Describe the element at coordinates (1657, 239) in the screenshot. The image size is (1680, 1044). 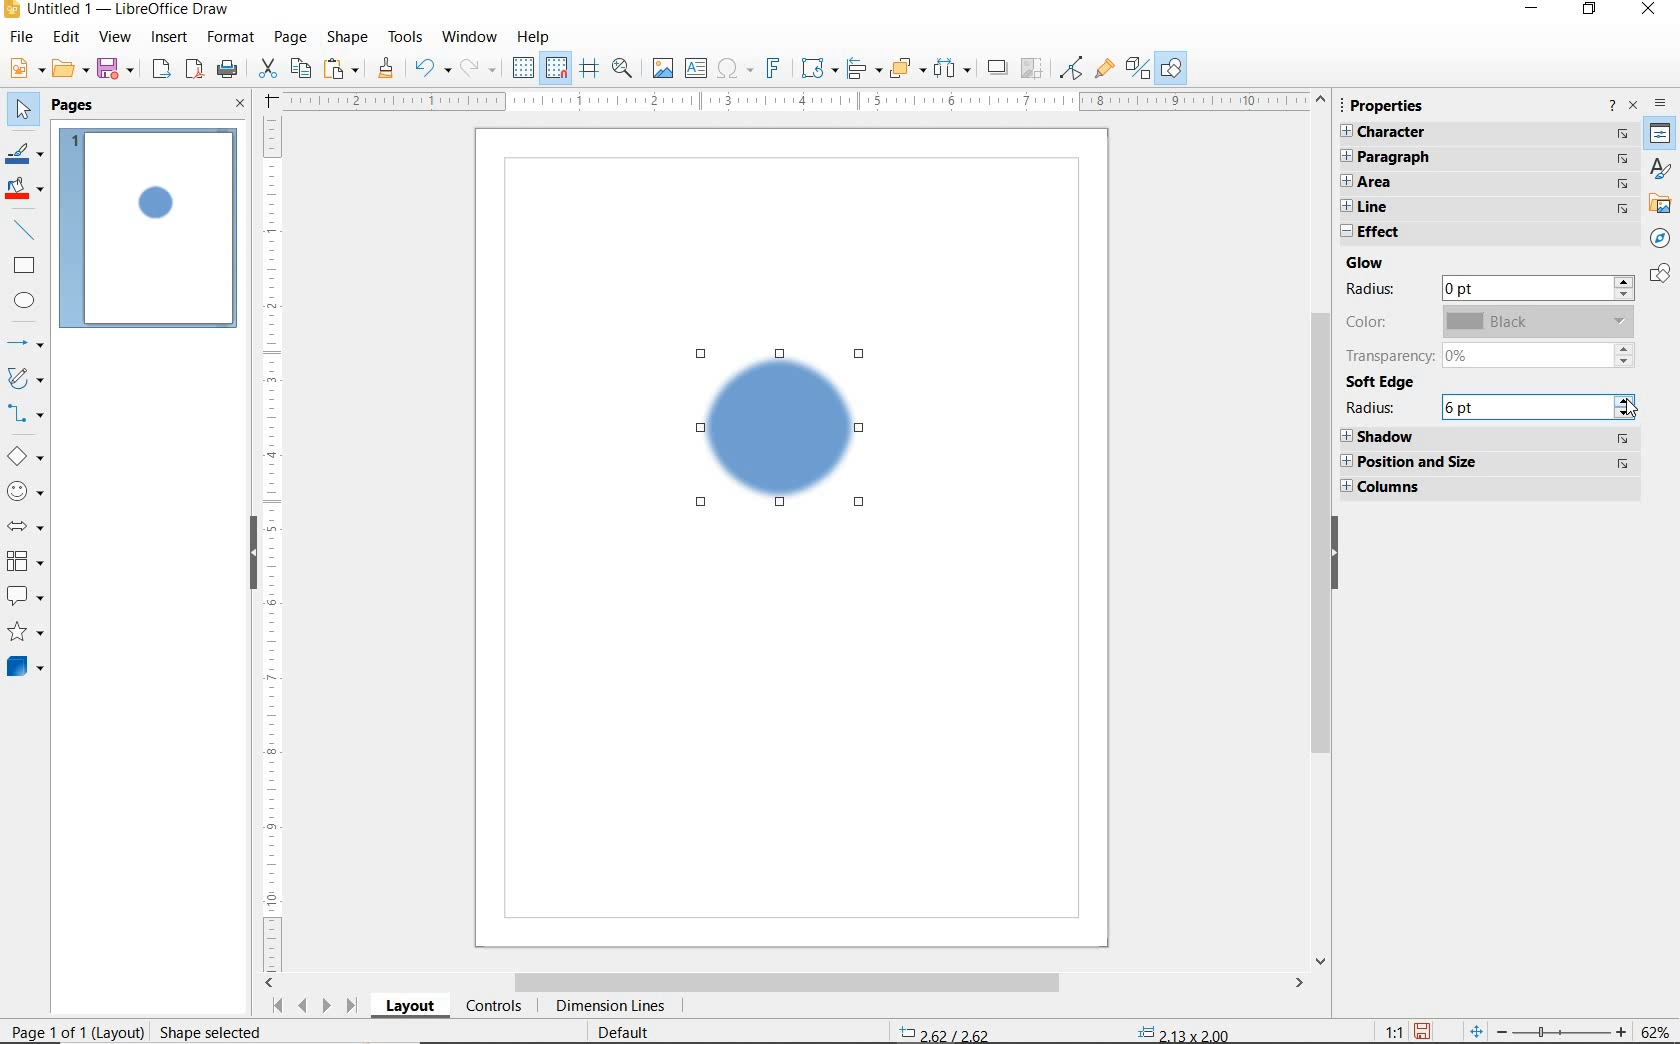
I see `NAVIGATOR` at that location.